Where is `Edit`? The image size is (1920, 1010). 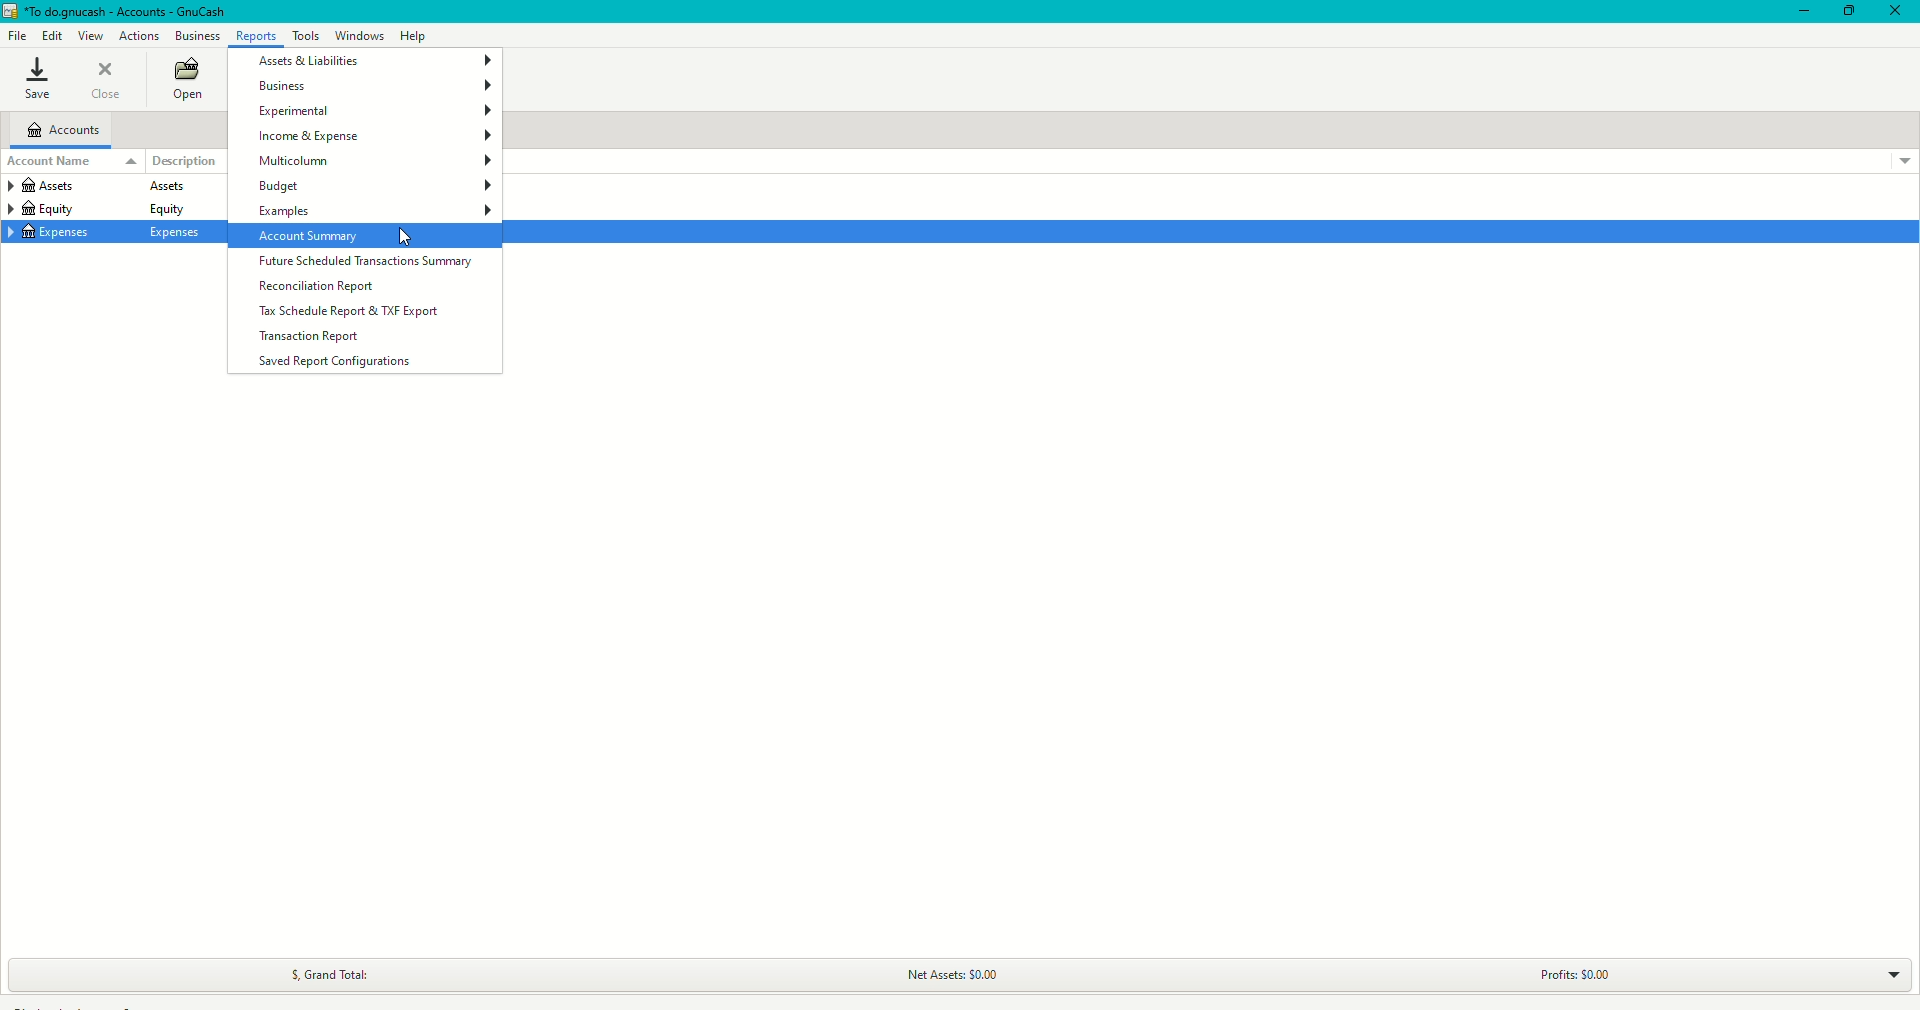
Edit is located at coordinates (54, 36).